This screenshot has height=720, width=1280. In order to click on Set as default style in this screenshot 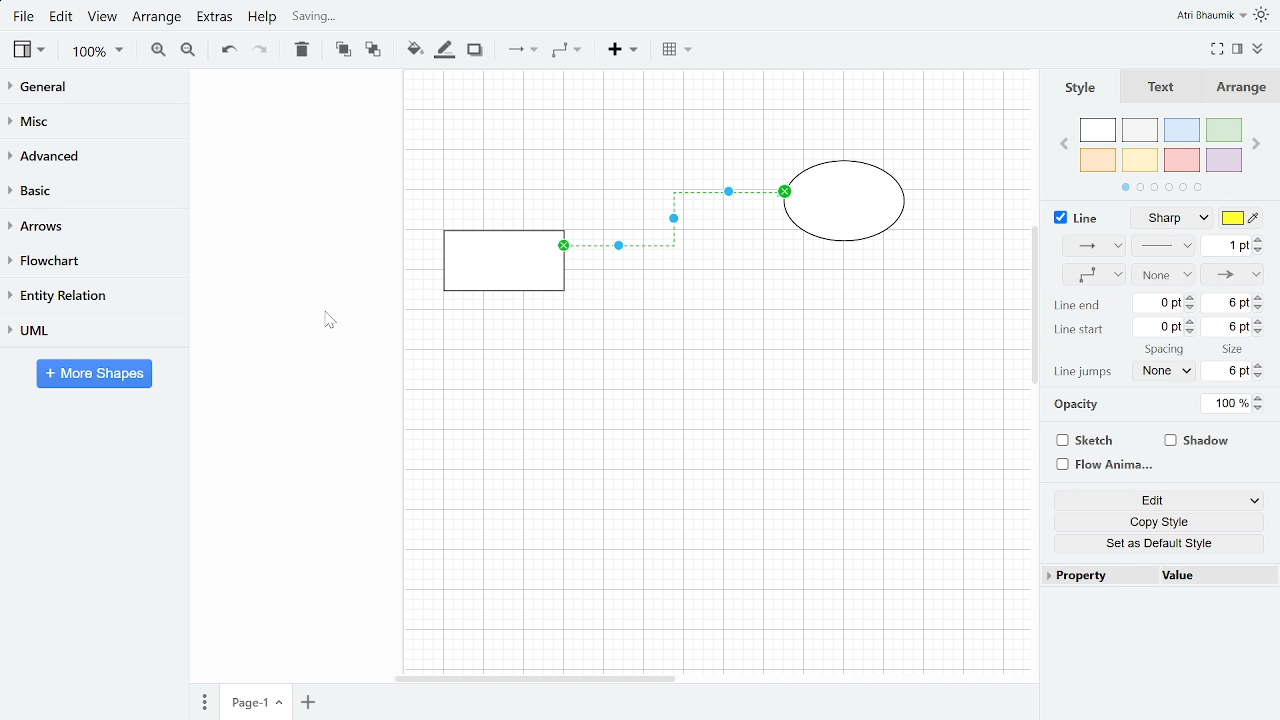, I will do `click(1154, 541)`.